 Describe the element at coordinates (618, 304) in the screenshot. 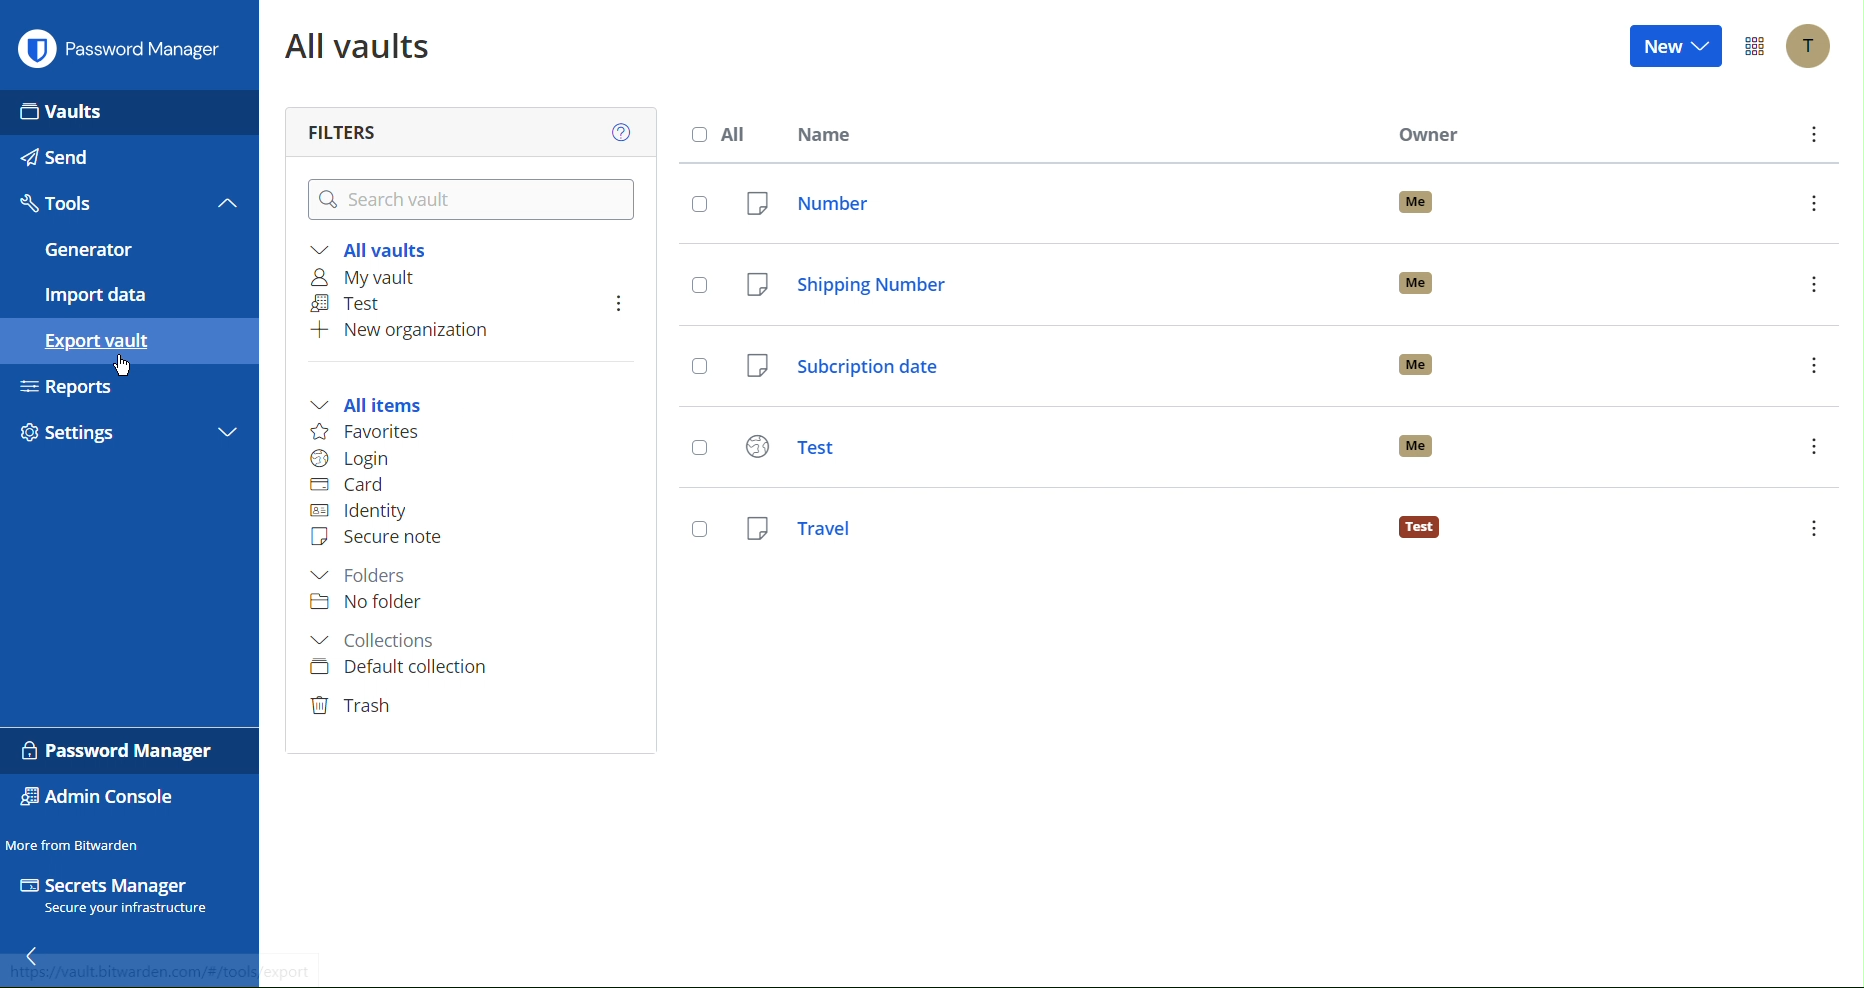

I see `more` at that location.